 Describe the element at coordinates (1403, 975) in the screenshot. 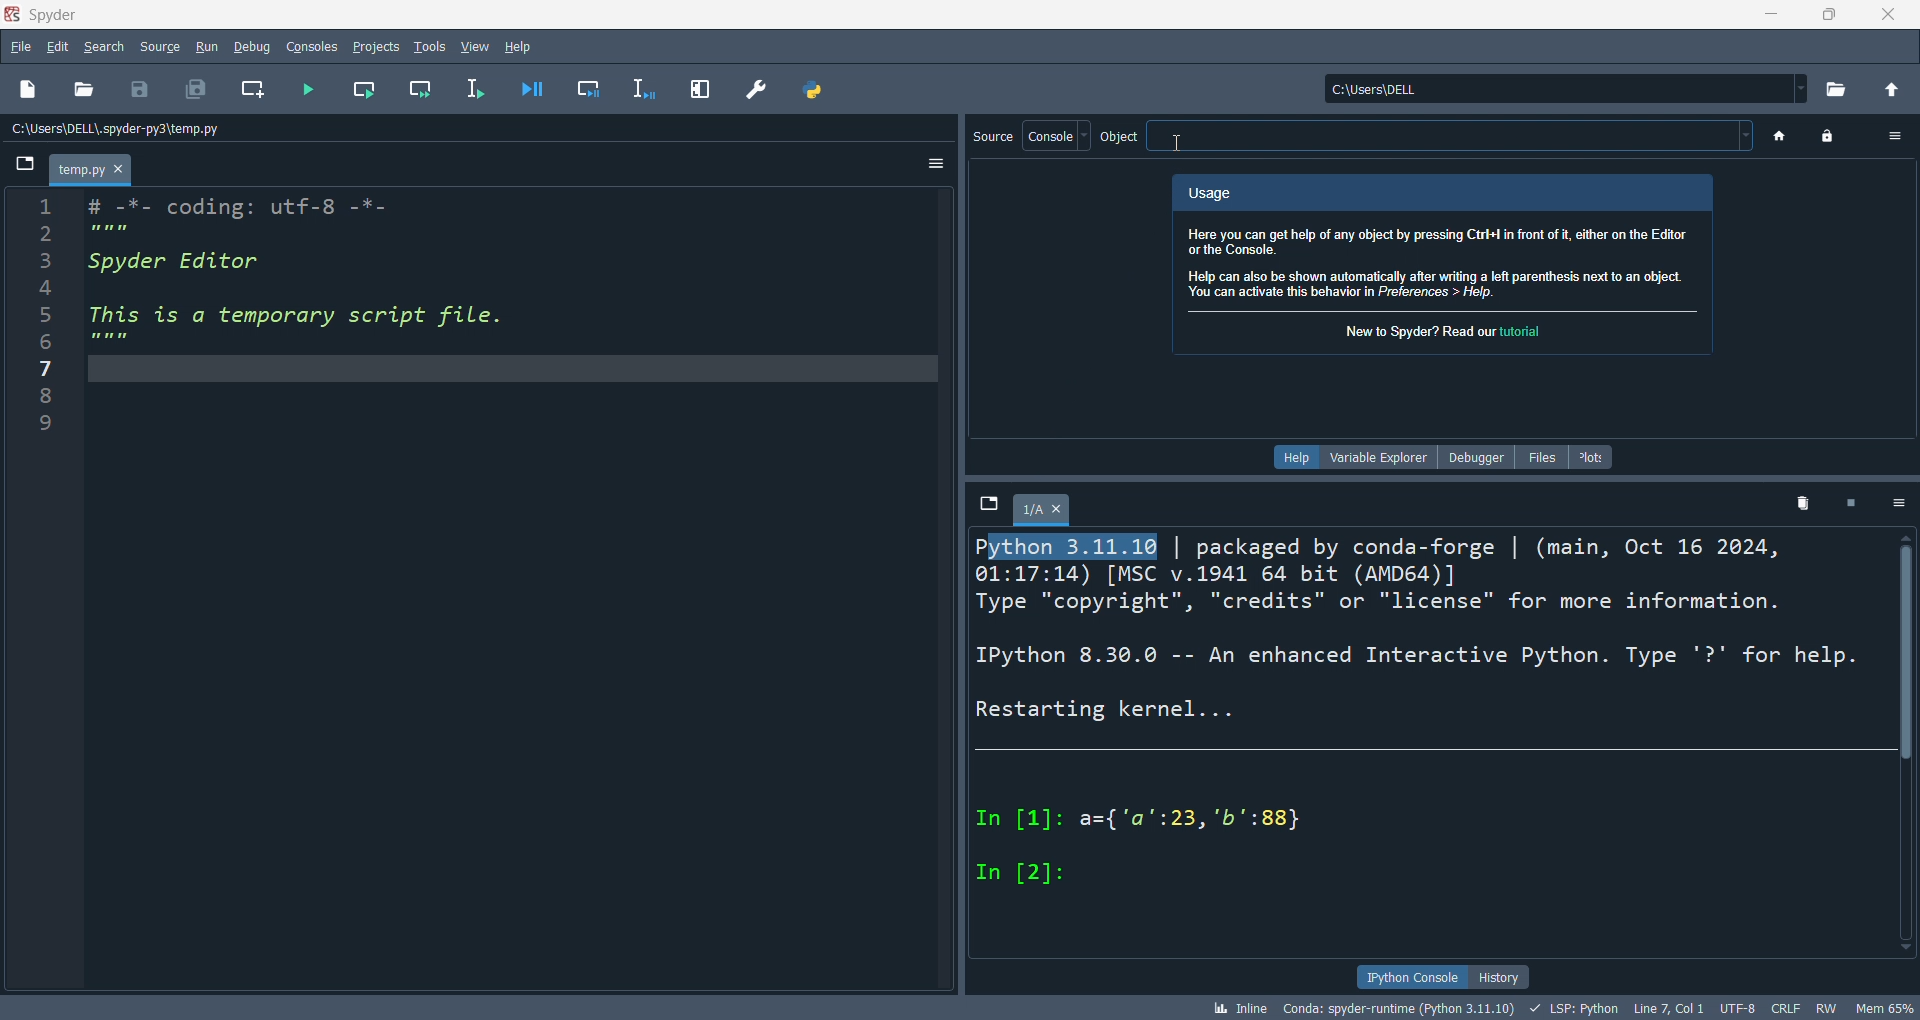

I see `ipython console` at that location.